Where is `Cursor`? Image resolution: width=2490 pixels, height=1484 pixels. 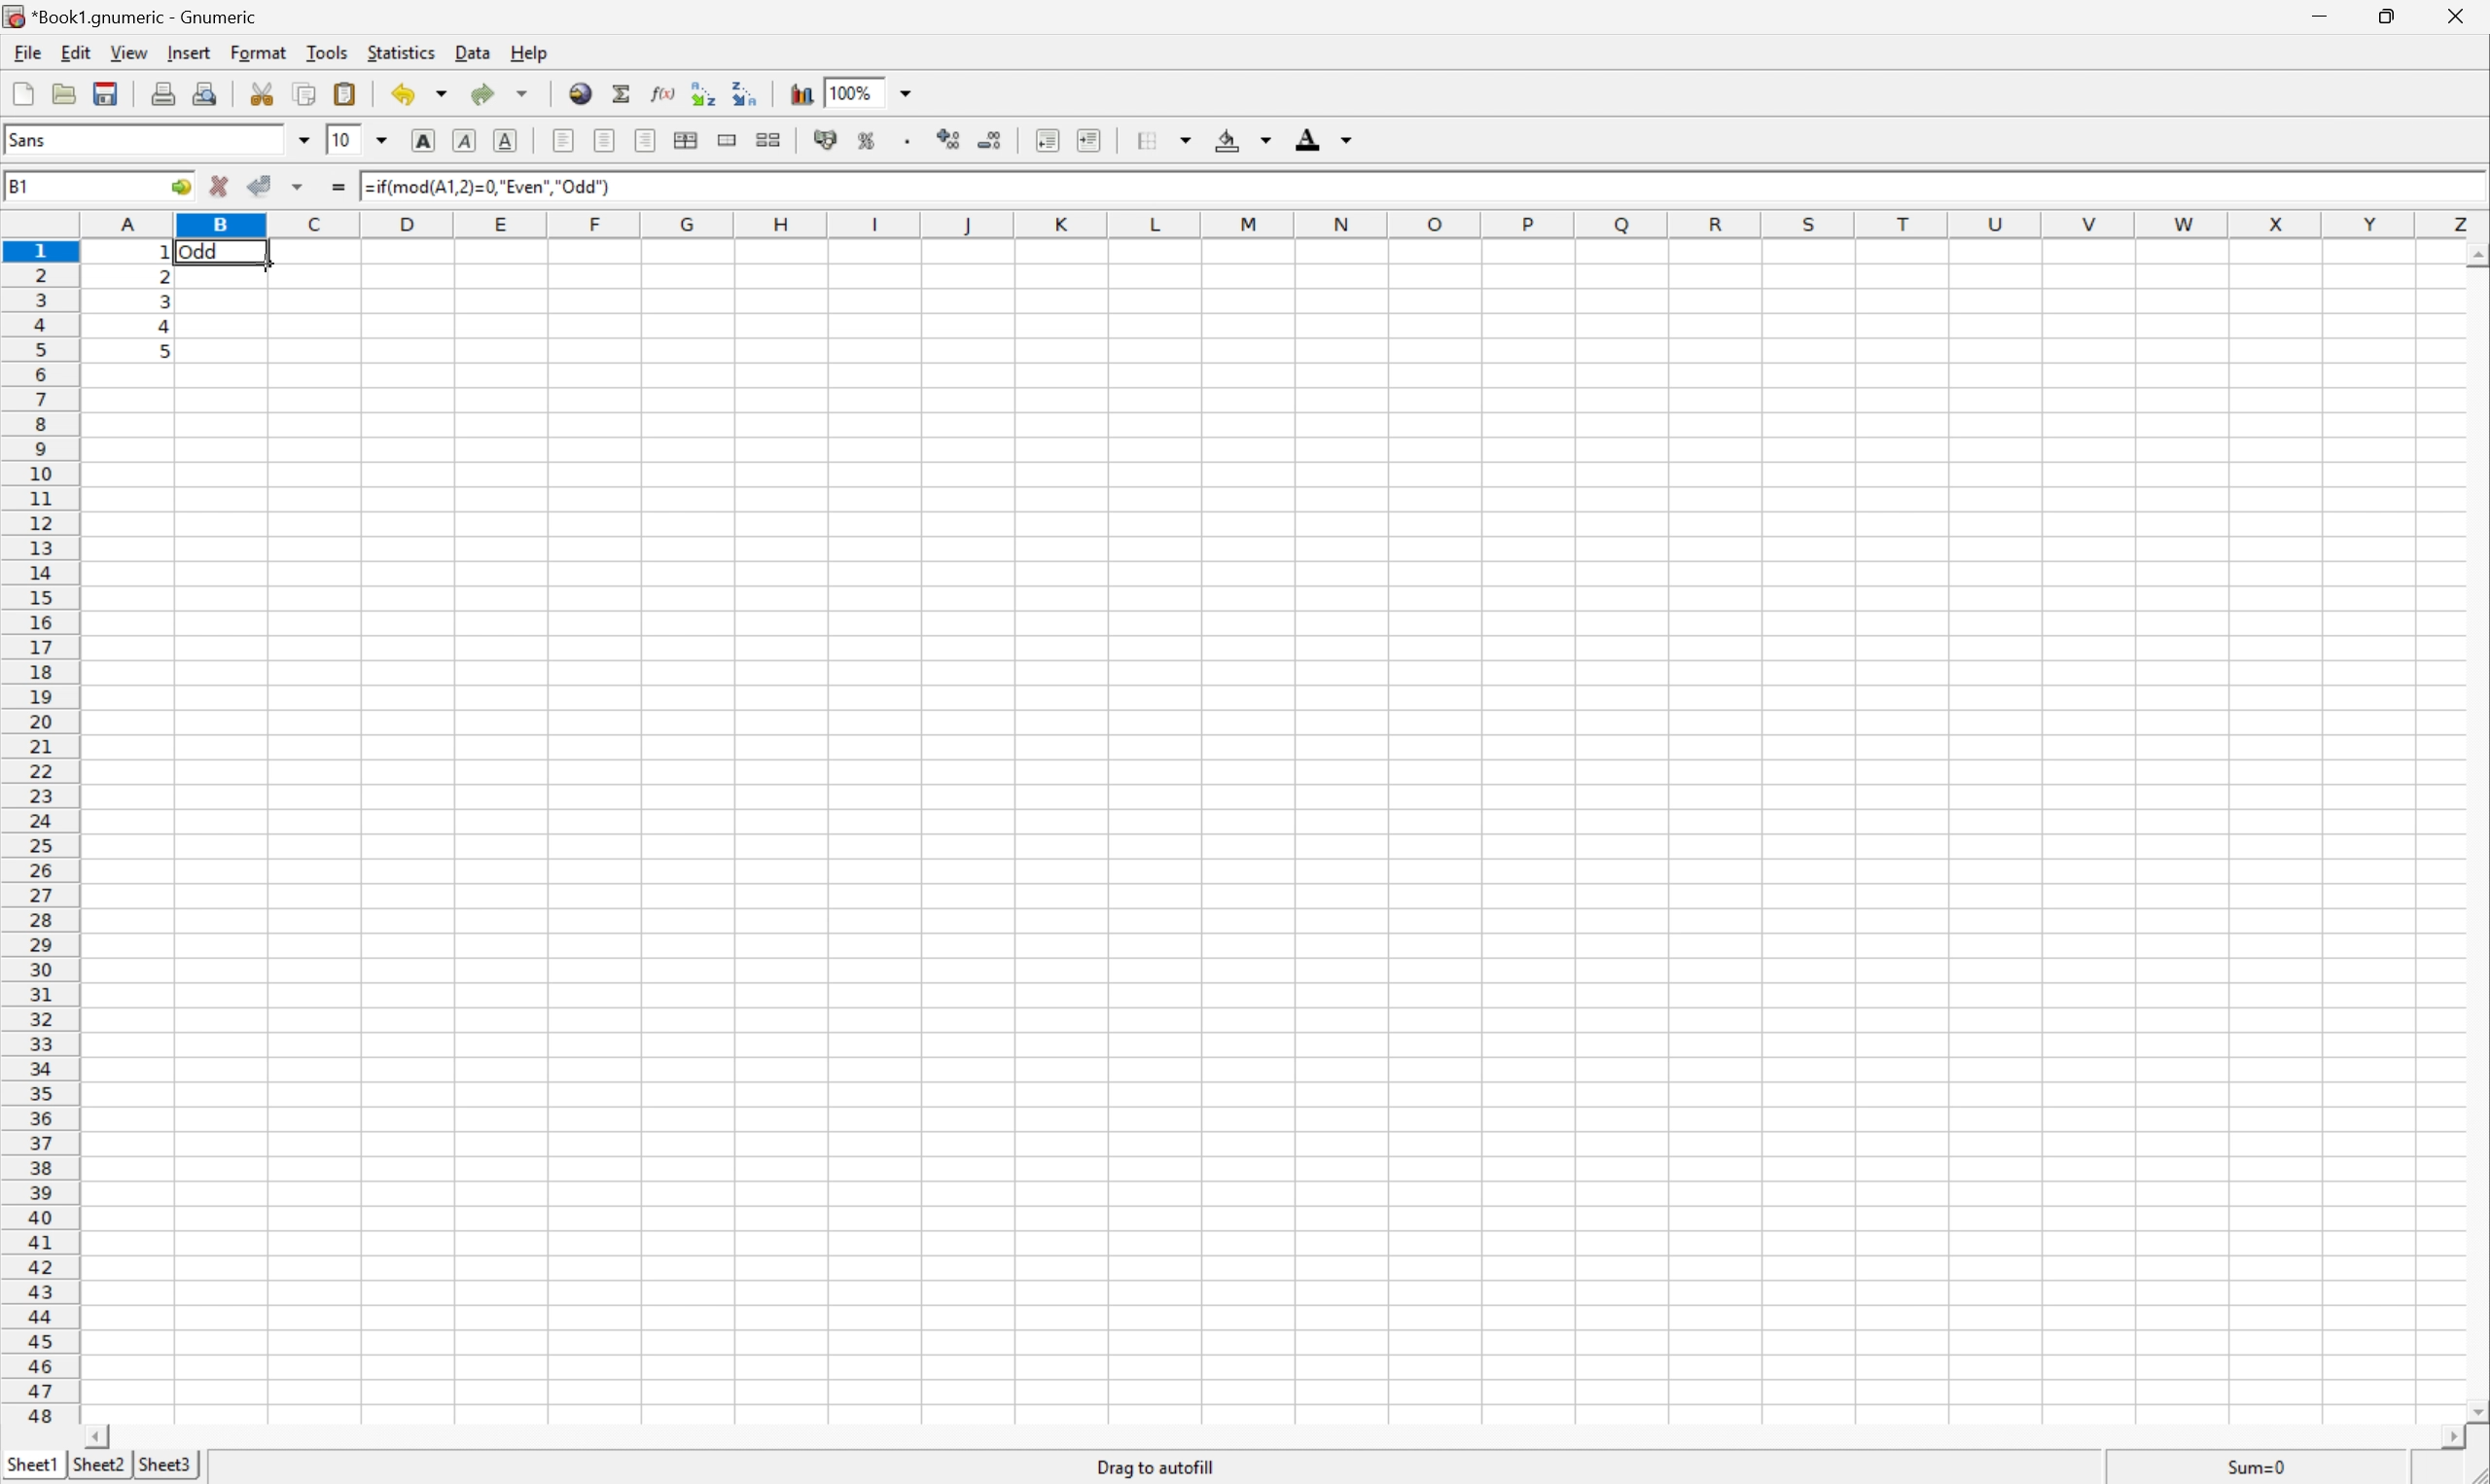
Cursor is located at coordinates (266, 263).